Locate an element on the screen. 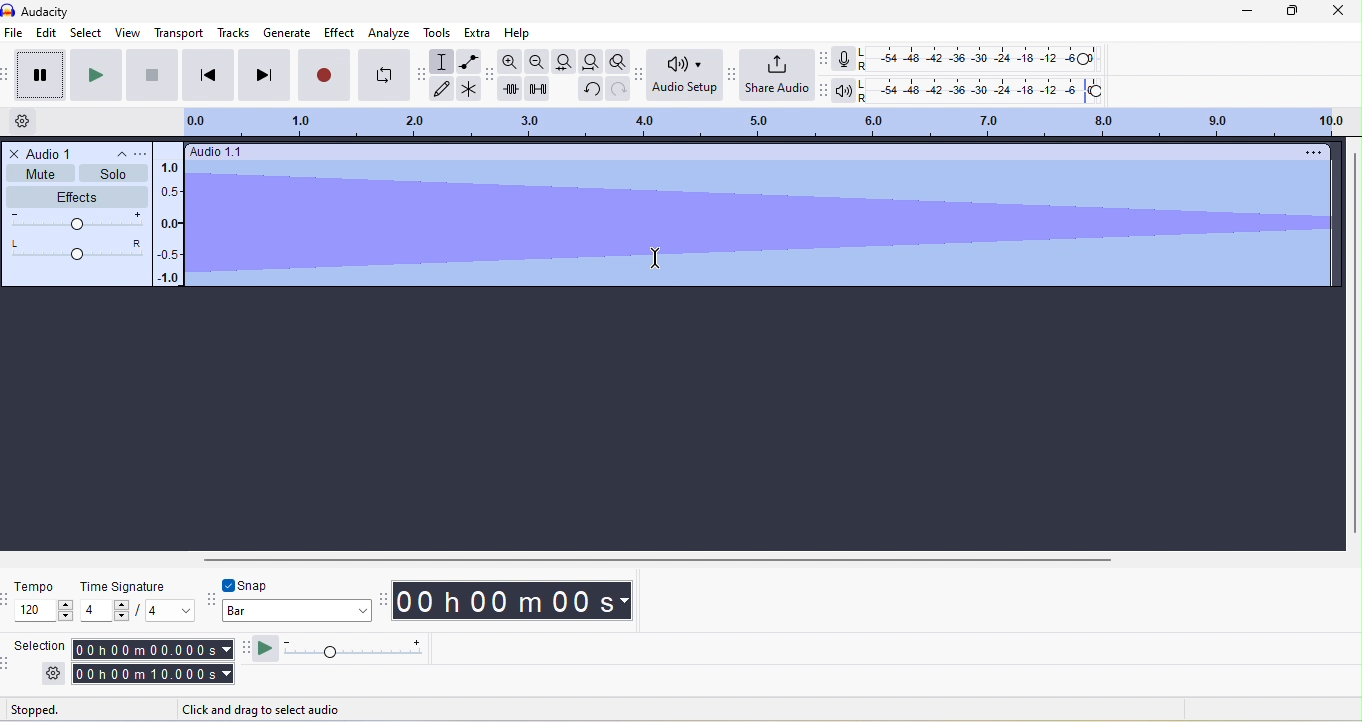 This screenshot has width=1362, height=722. 00 h 00 m 00 s is located at coordinates (517, 602).